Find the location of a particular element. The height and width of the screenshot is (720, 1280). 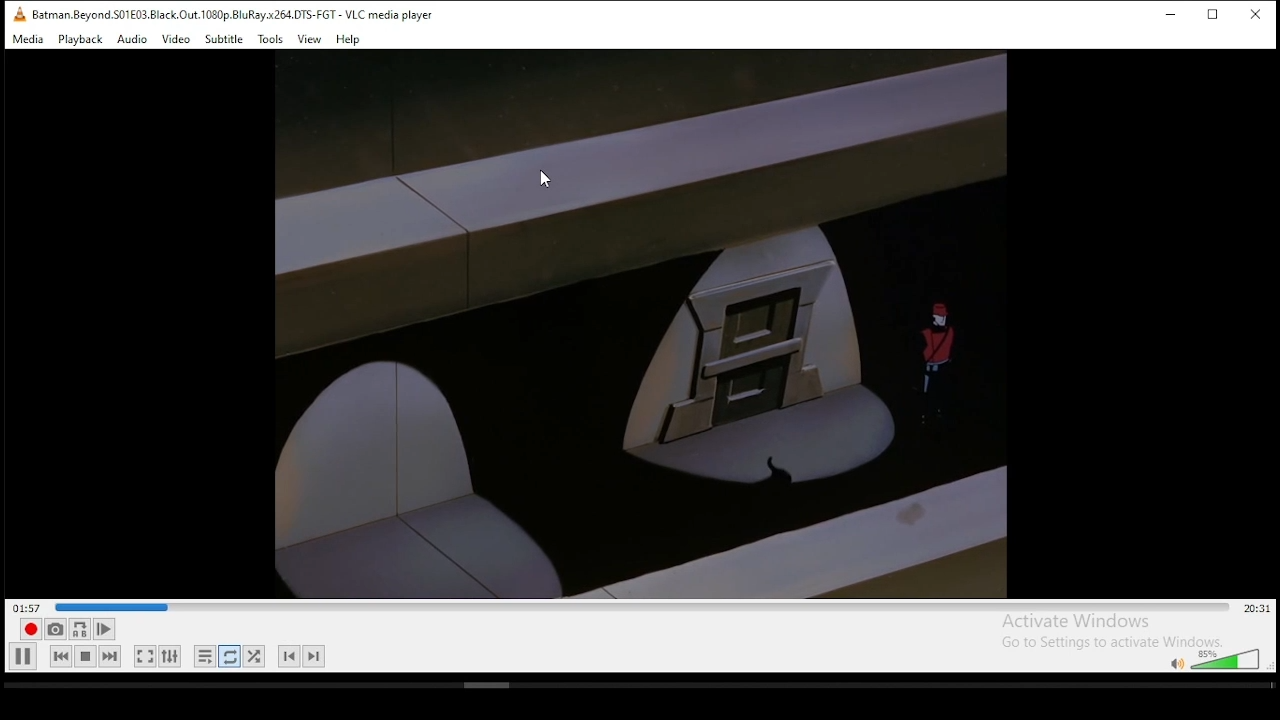

next chapter is located at coordinates (315, 656).